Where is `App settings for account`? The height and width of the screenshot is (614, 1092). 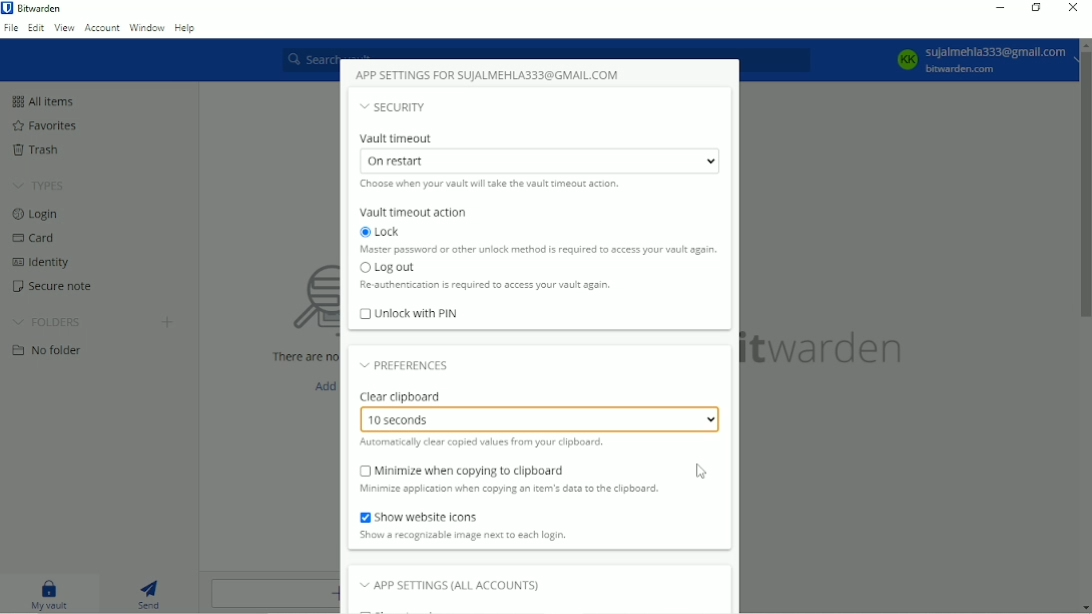 App settings for account is located at coordinates (492, 74).